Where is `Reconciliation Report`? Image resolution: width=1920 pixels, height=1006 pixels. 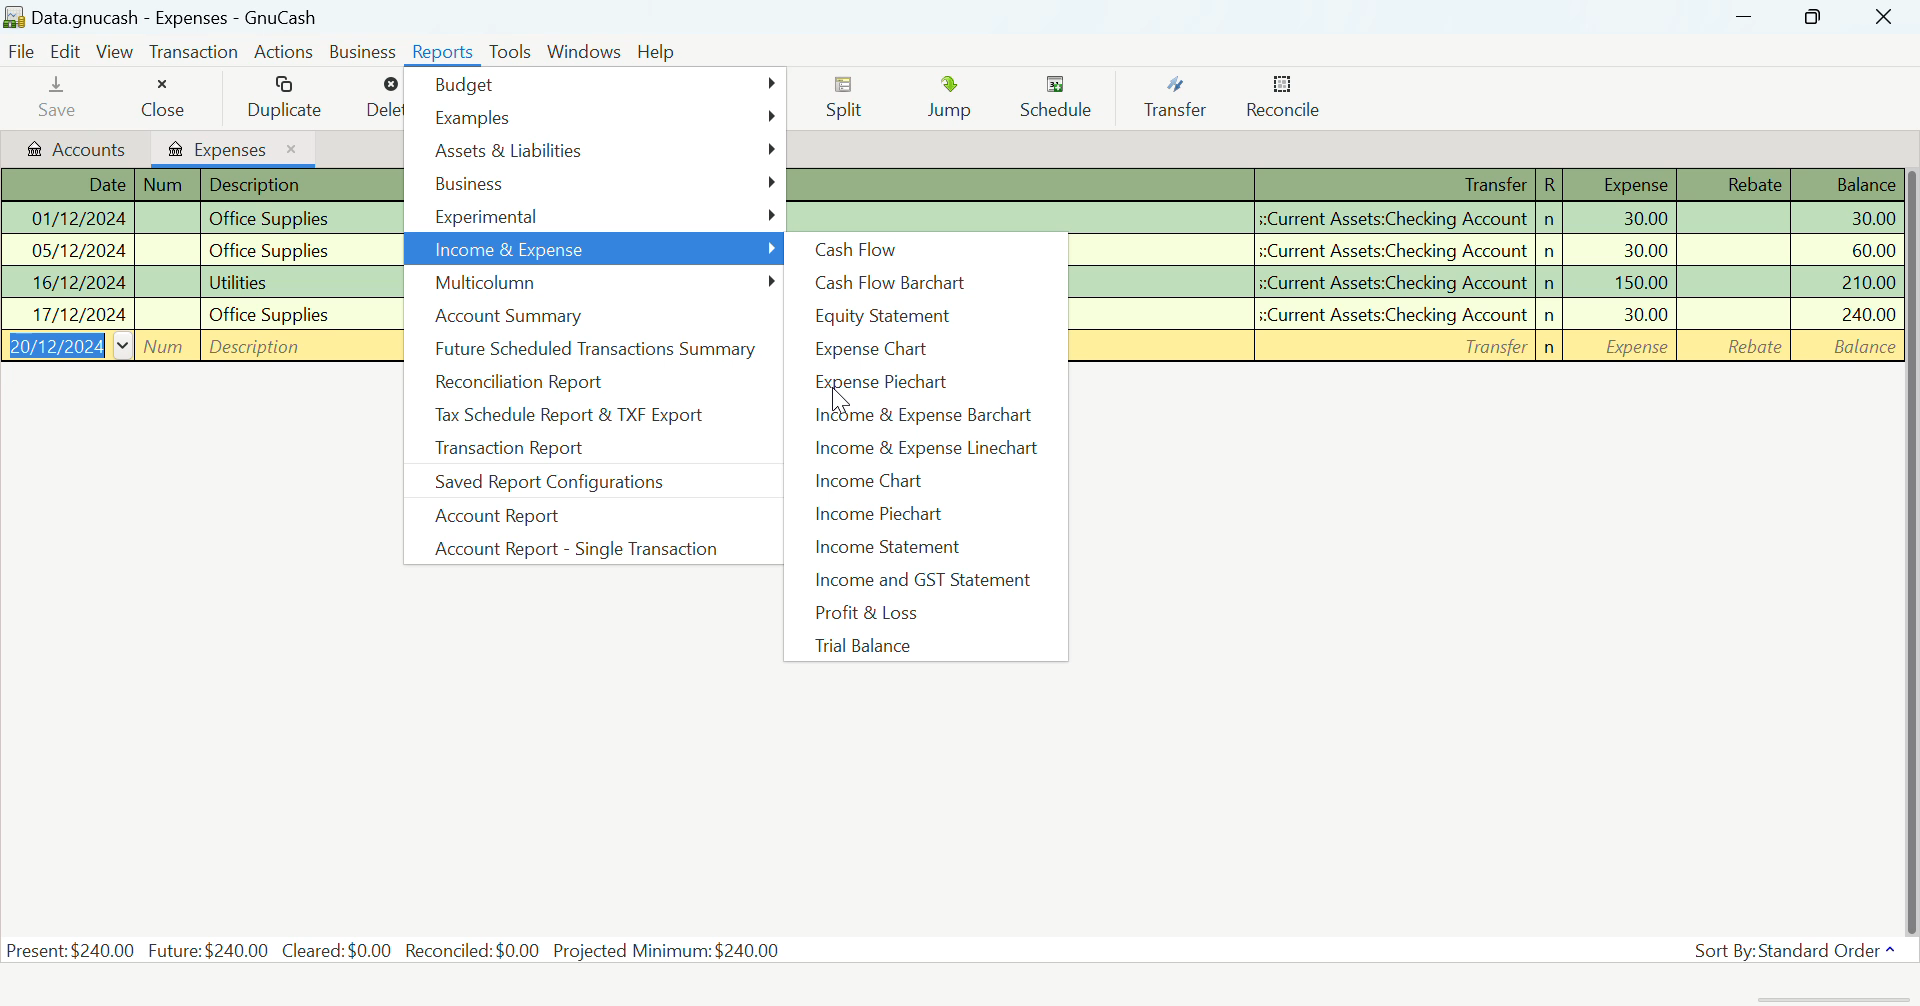
Reconciliation Report is located at coordinates (583, 379).